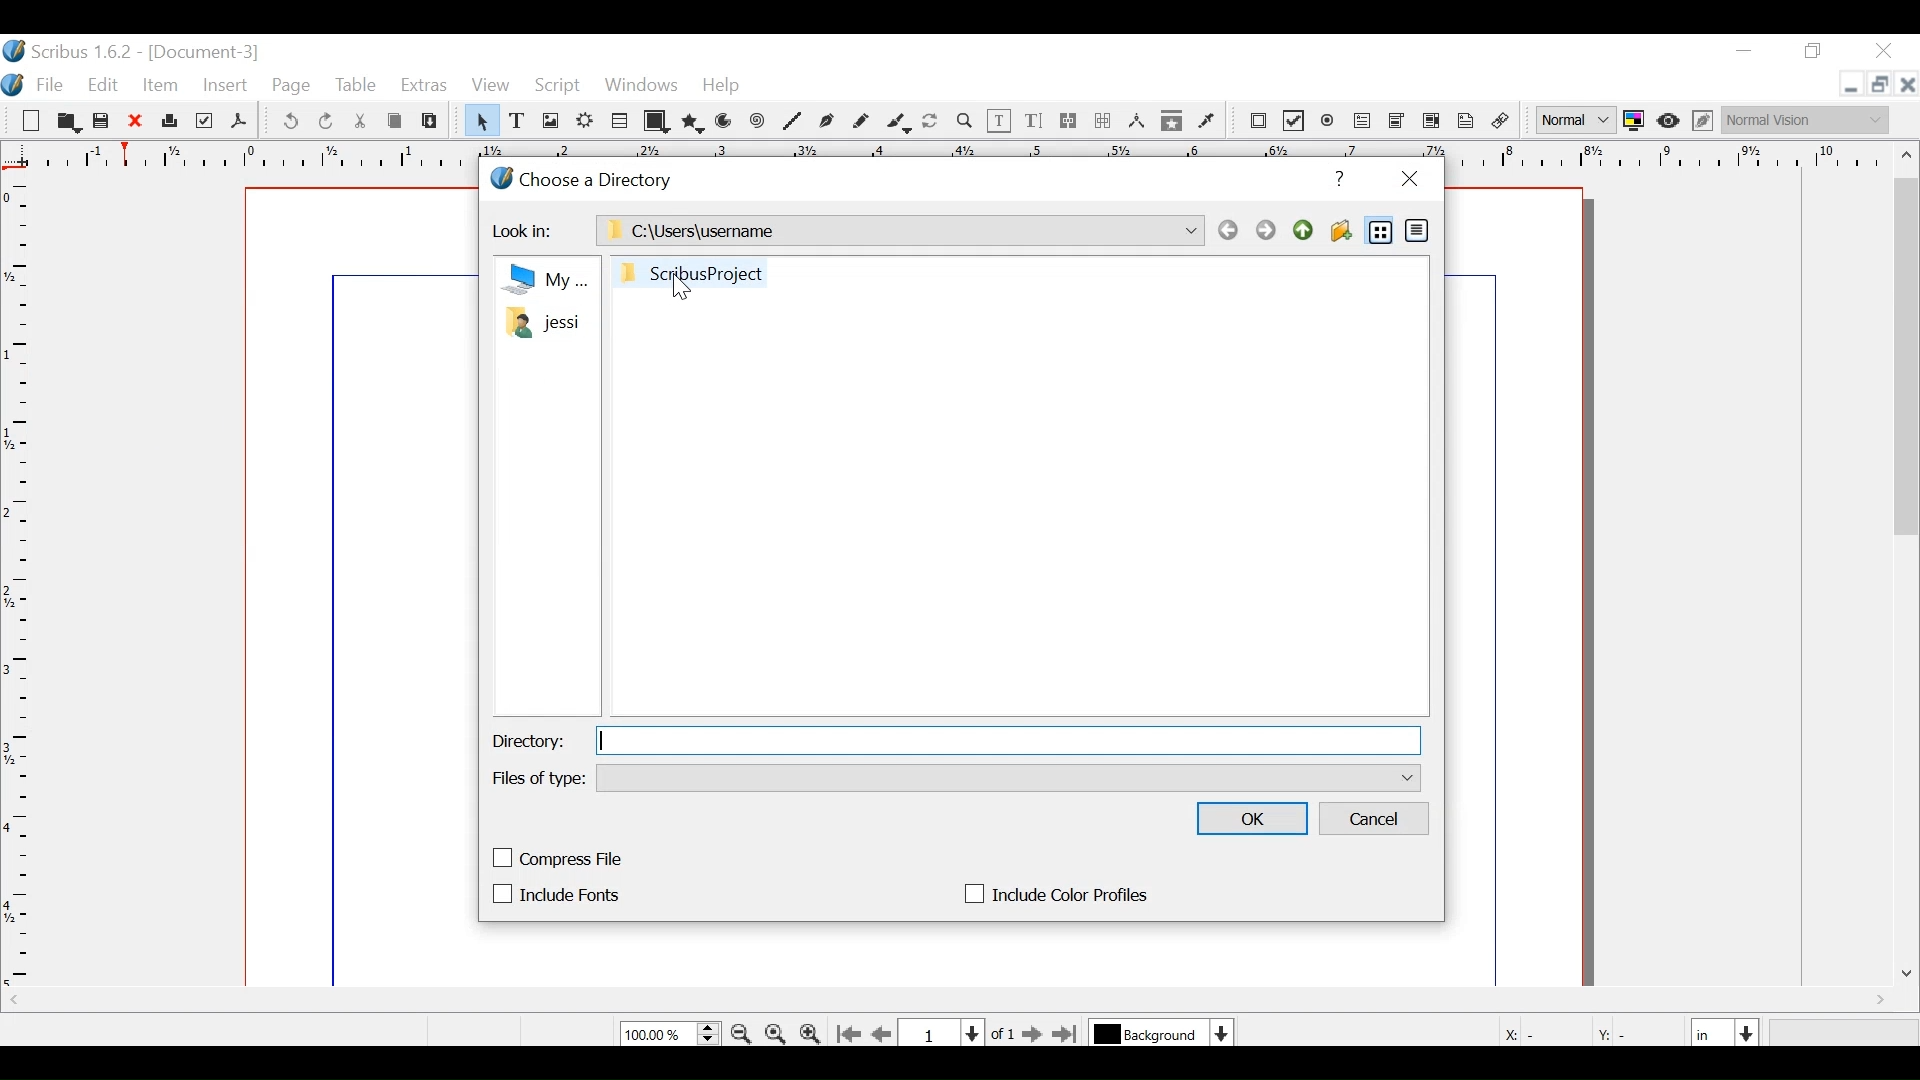  What do you see at coordinates (1303, 229) in the screenshot?
I see `Parent Directory` at bounding box center [1303, 229].